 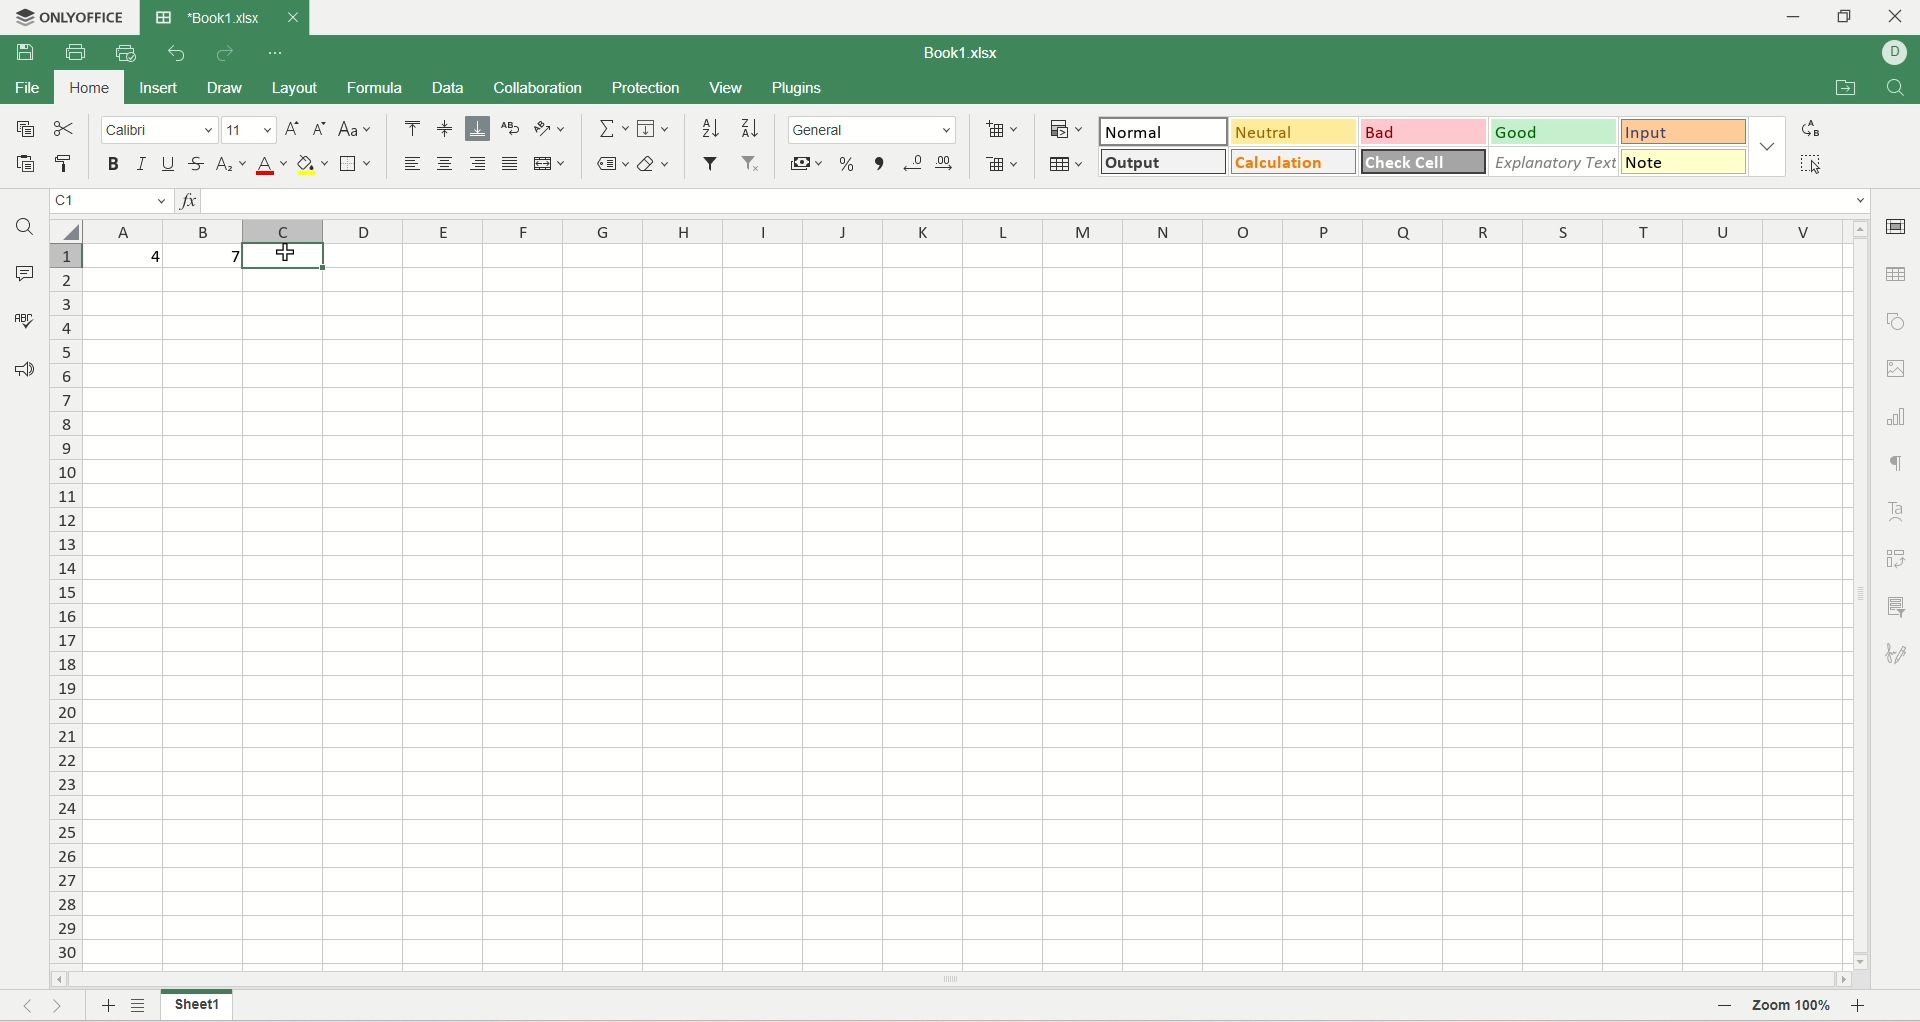 I want to click on Book1.xlsx, so click(x=223, y=17).